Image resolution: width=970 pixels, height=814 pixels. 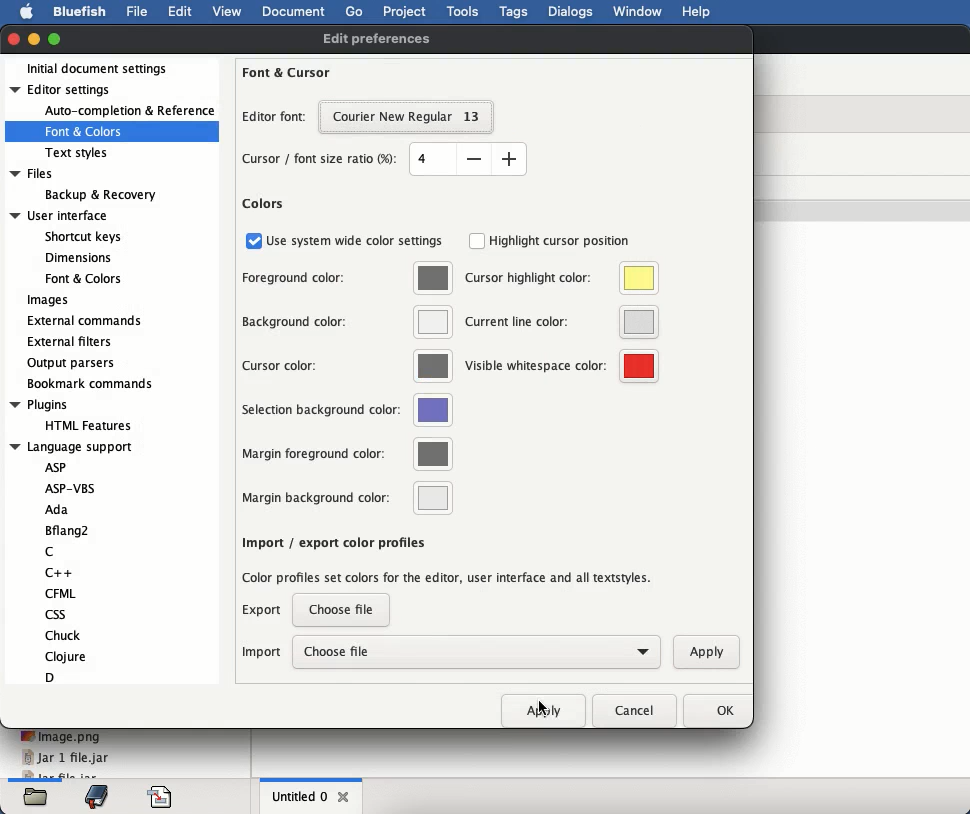 What do you see at coordinates (299, 795) in the screenshot?
I see `untitled` at bounding box center [299, 795].